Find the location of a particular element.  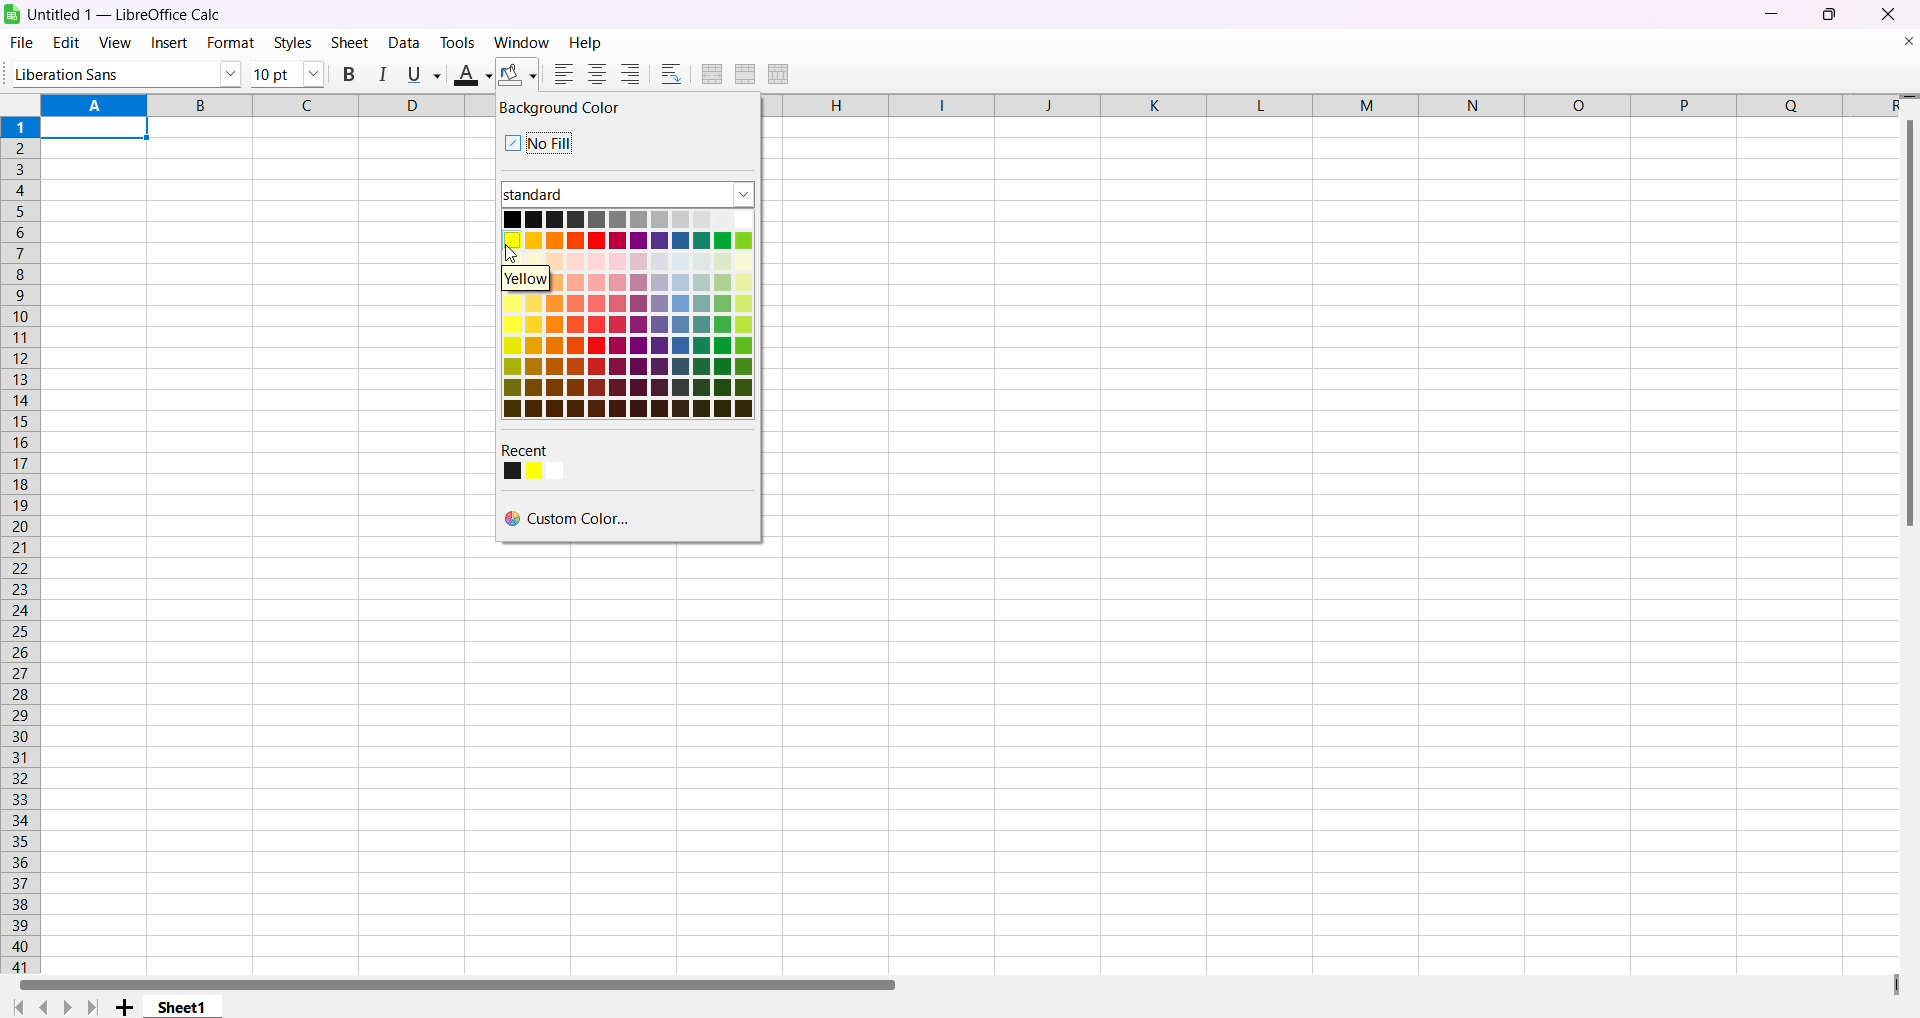

view is located at coordinates (110, 44).